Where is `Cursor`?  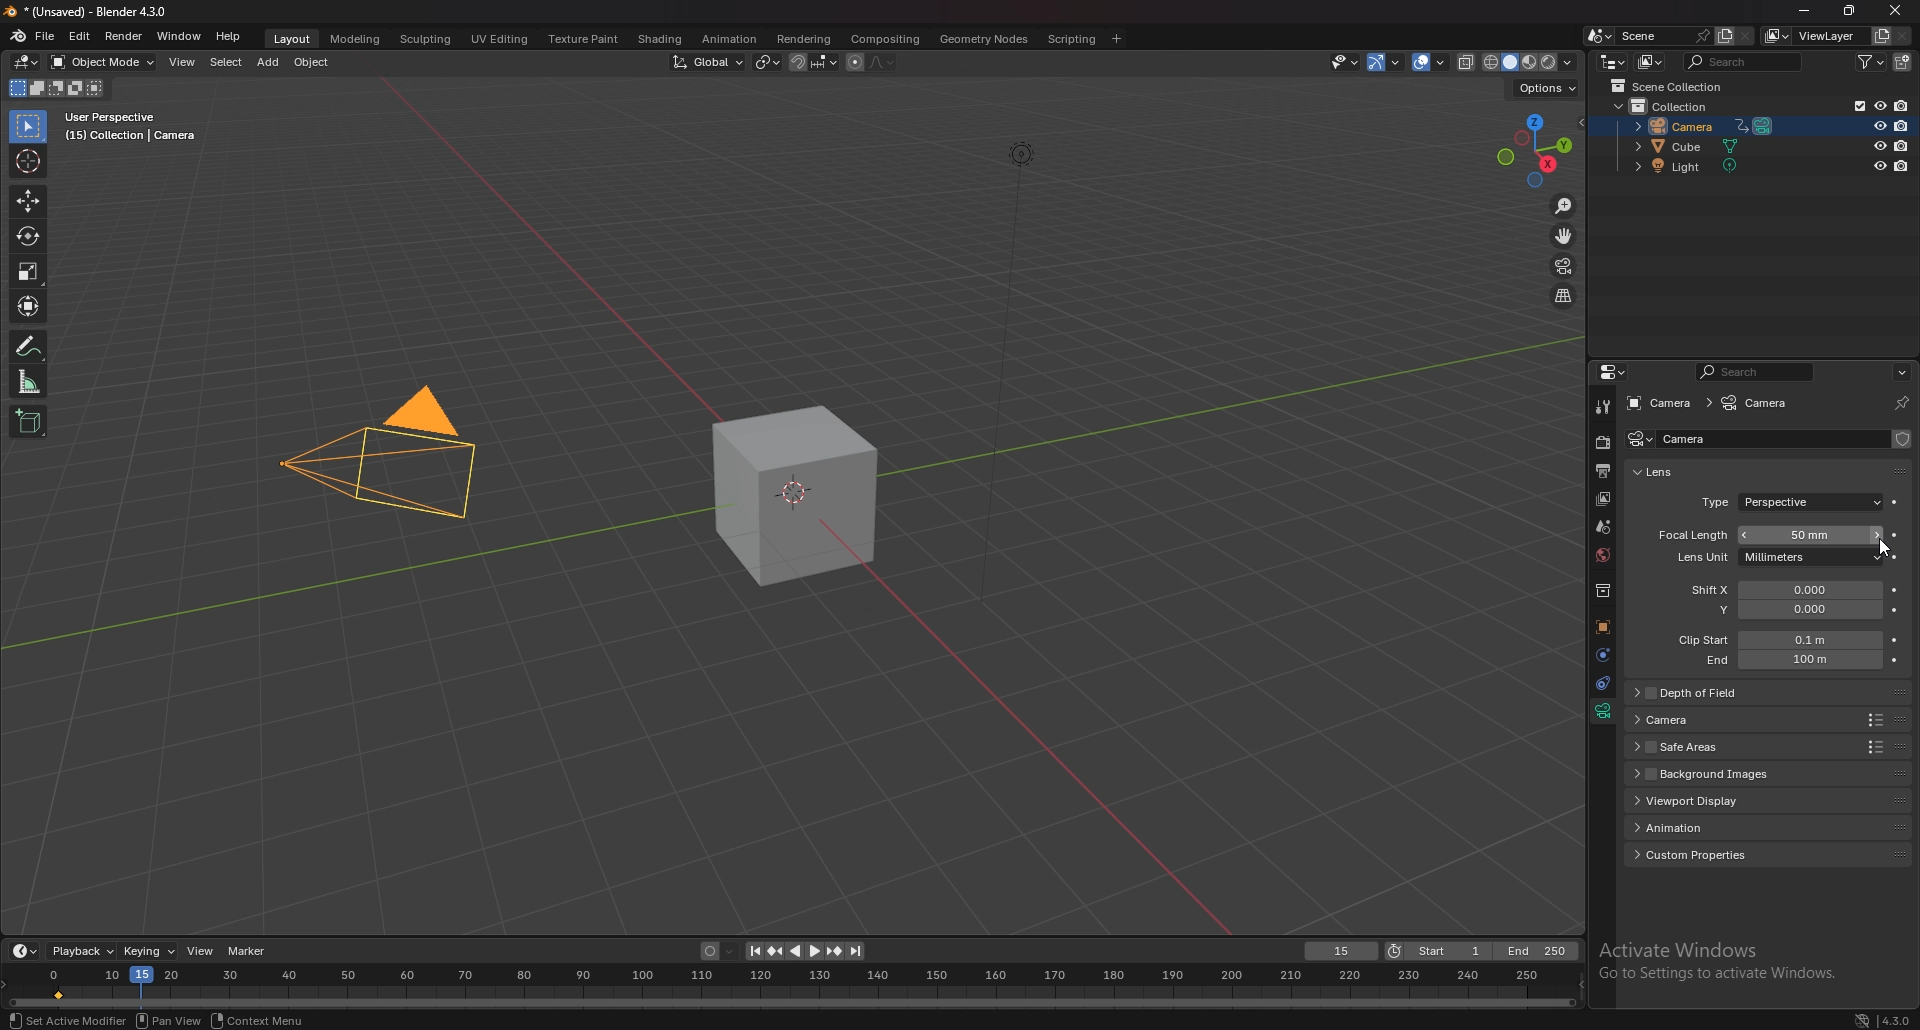 Cursor is located at coordinates (1880, 551).